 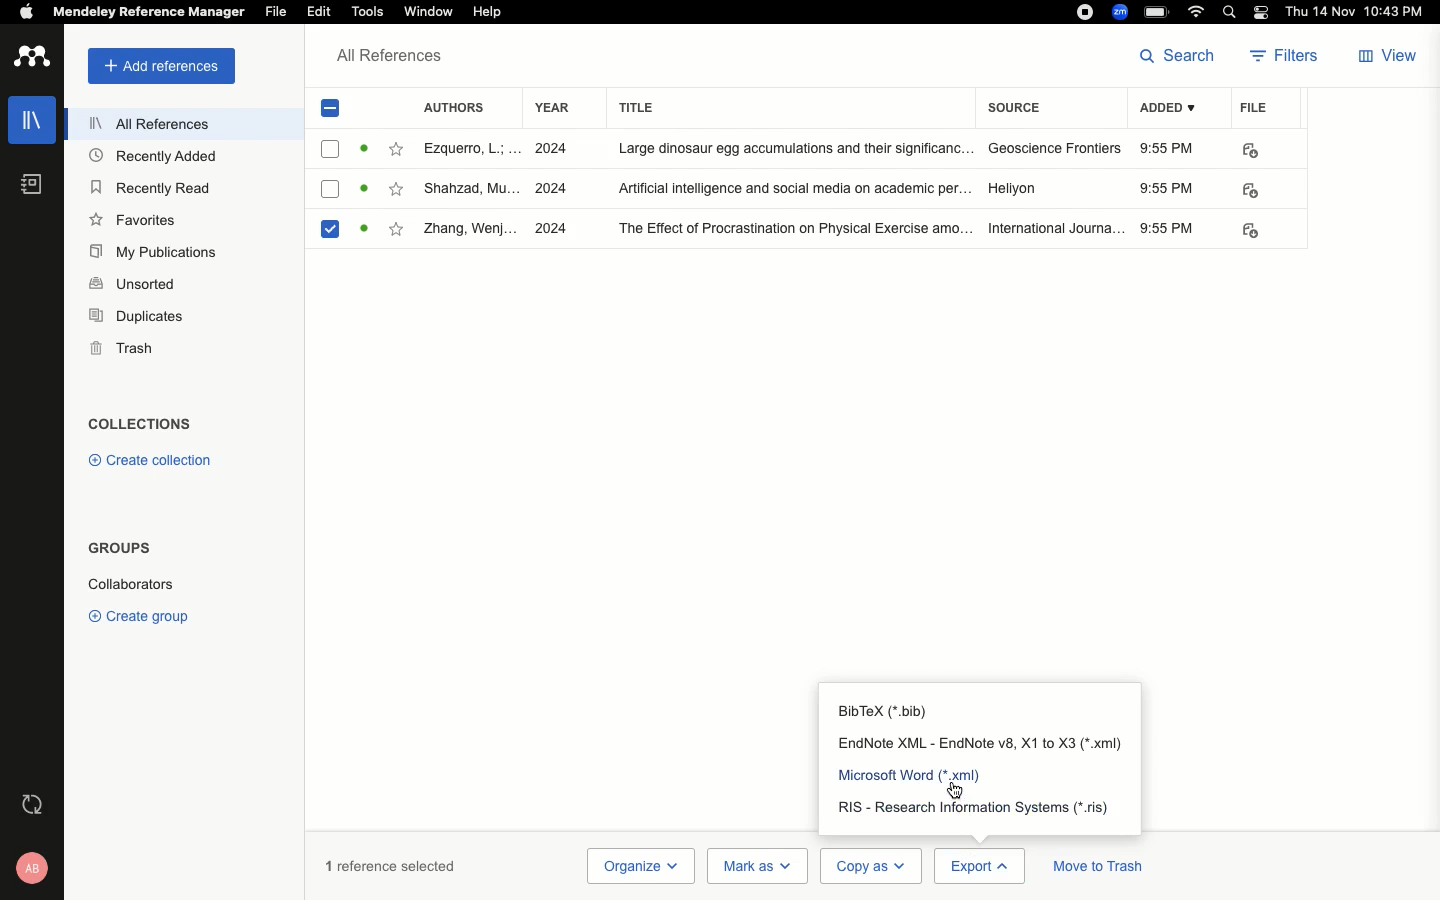 I want to click on PDF, so click(x=1255, y=231).